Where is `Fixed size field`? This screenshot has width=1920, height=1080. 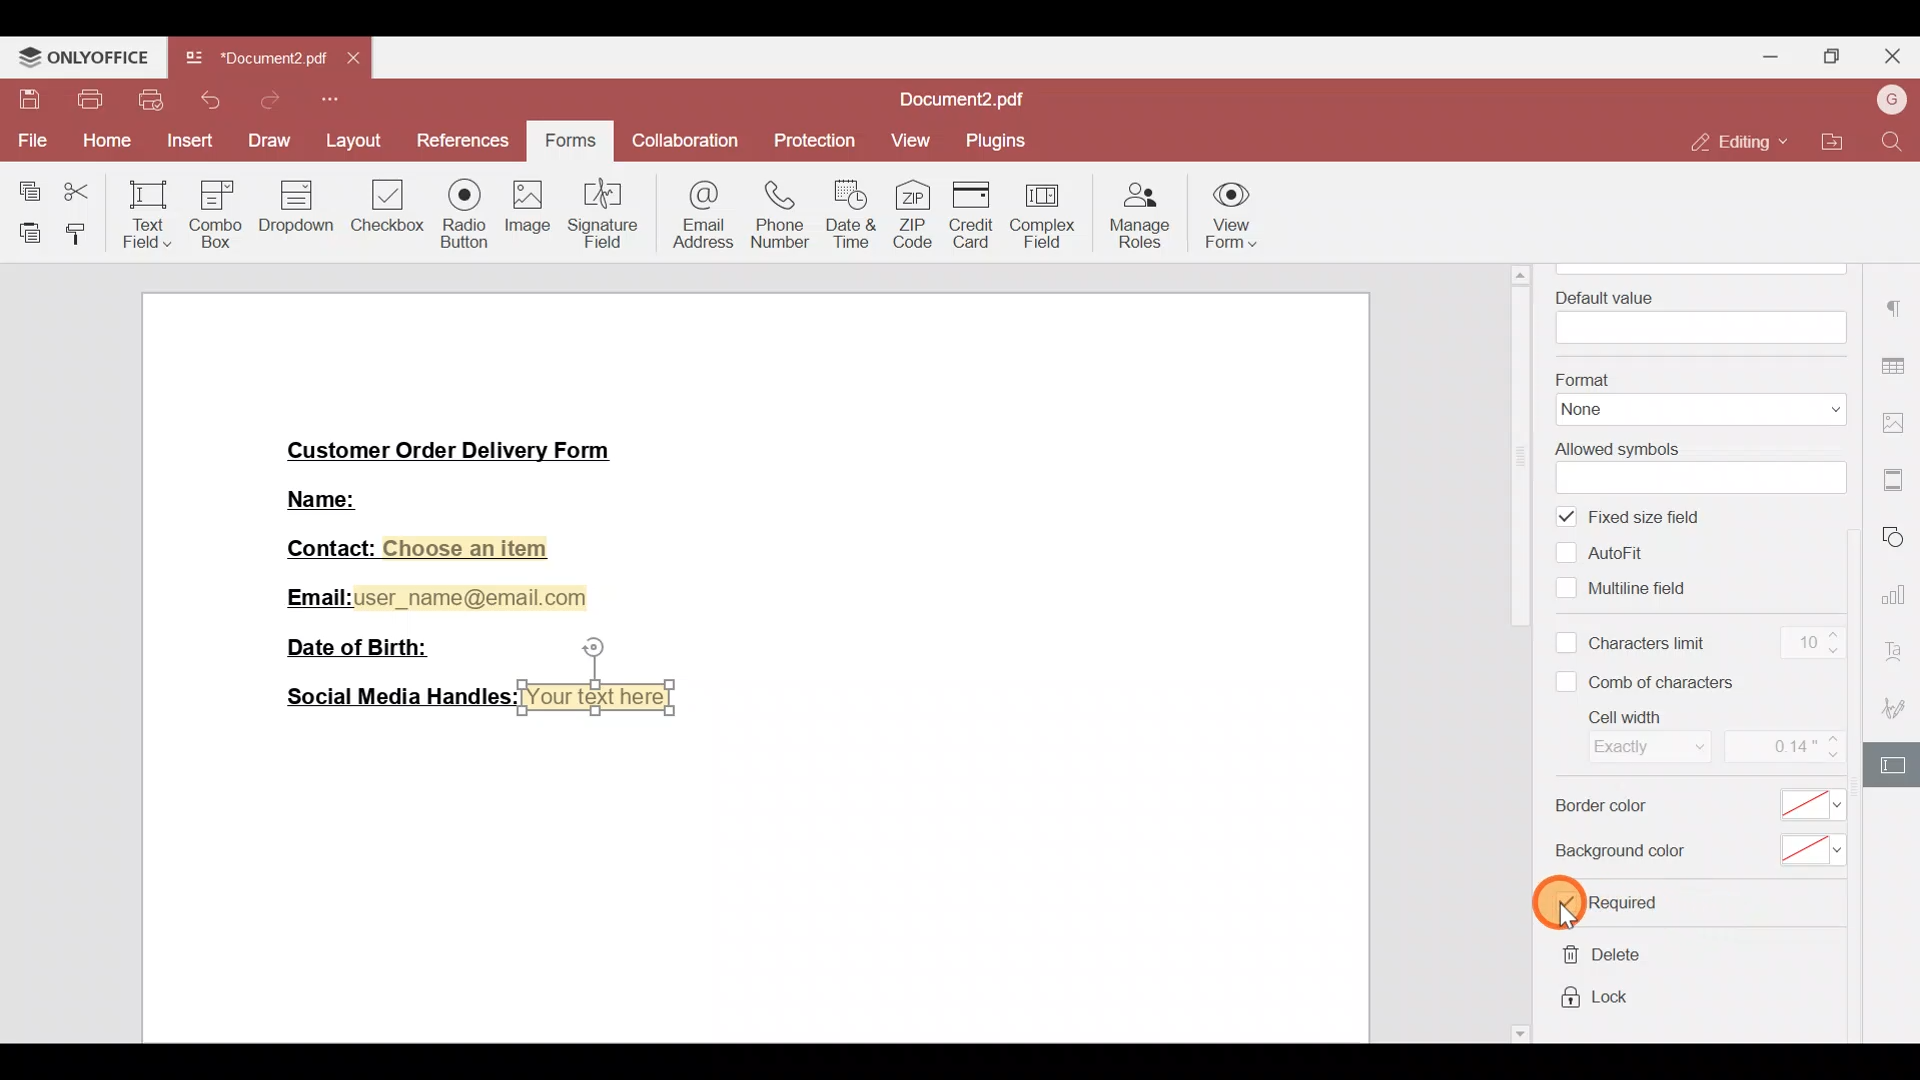 Fixed size field is located at coordinates (1647, 518).